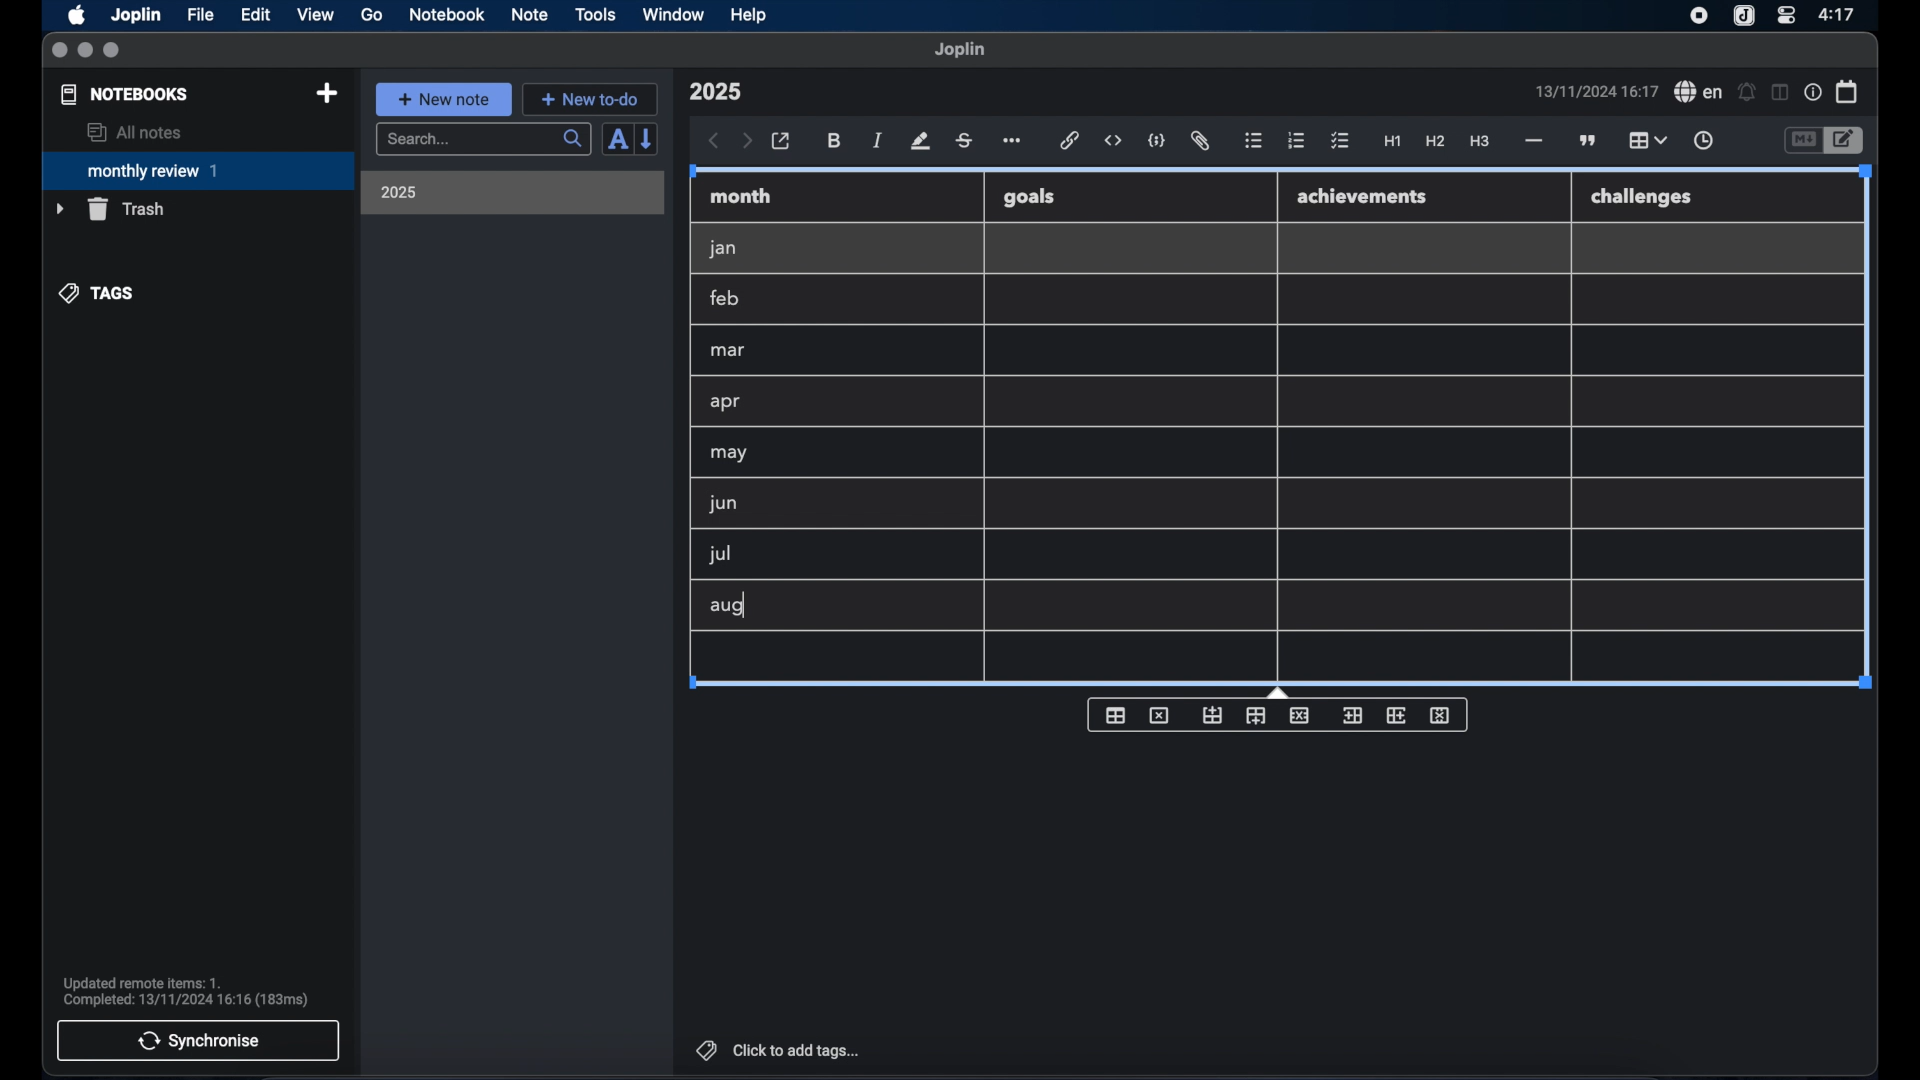 This screenshot has height=1080, width=1920. What do you see at coordinates (648, 138) in the screenshot?
I see `reverse sort order` at bounding box center [648, 138].